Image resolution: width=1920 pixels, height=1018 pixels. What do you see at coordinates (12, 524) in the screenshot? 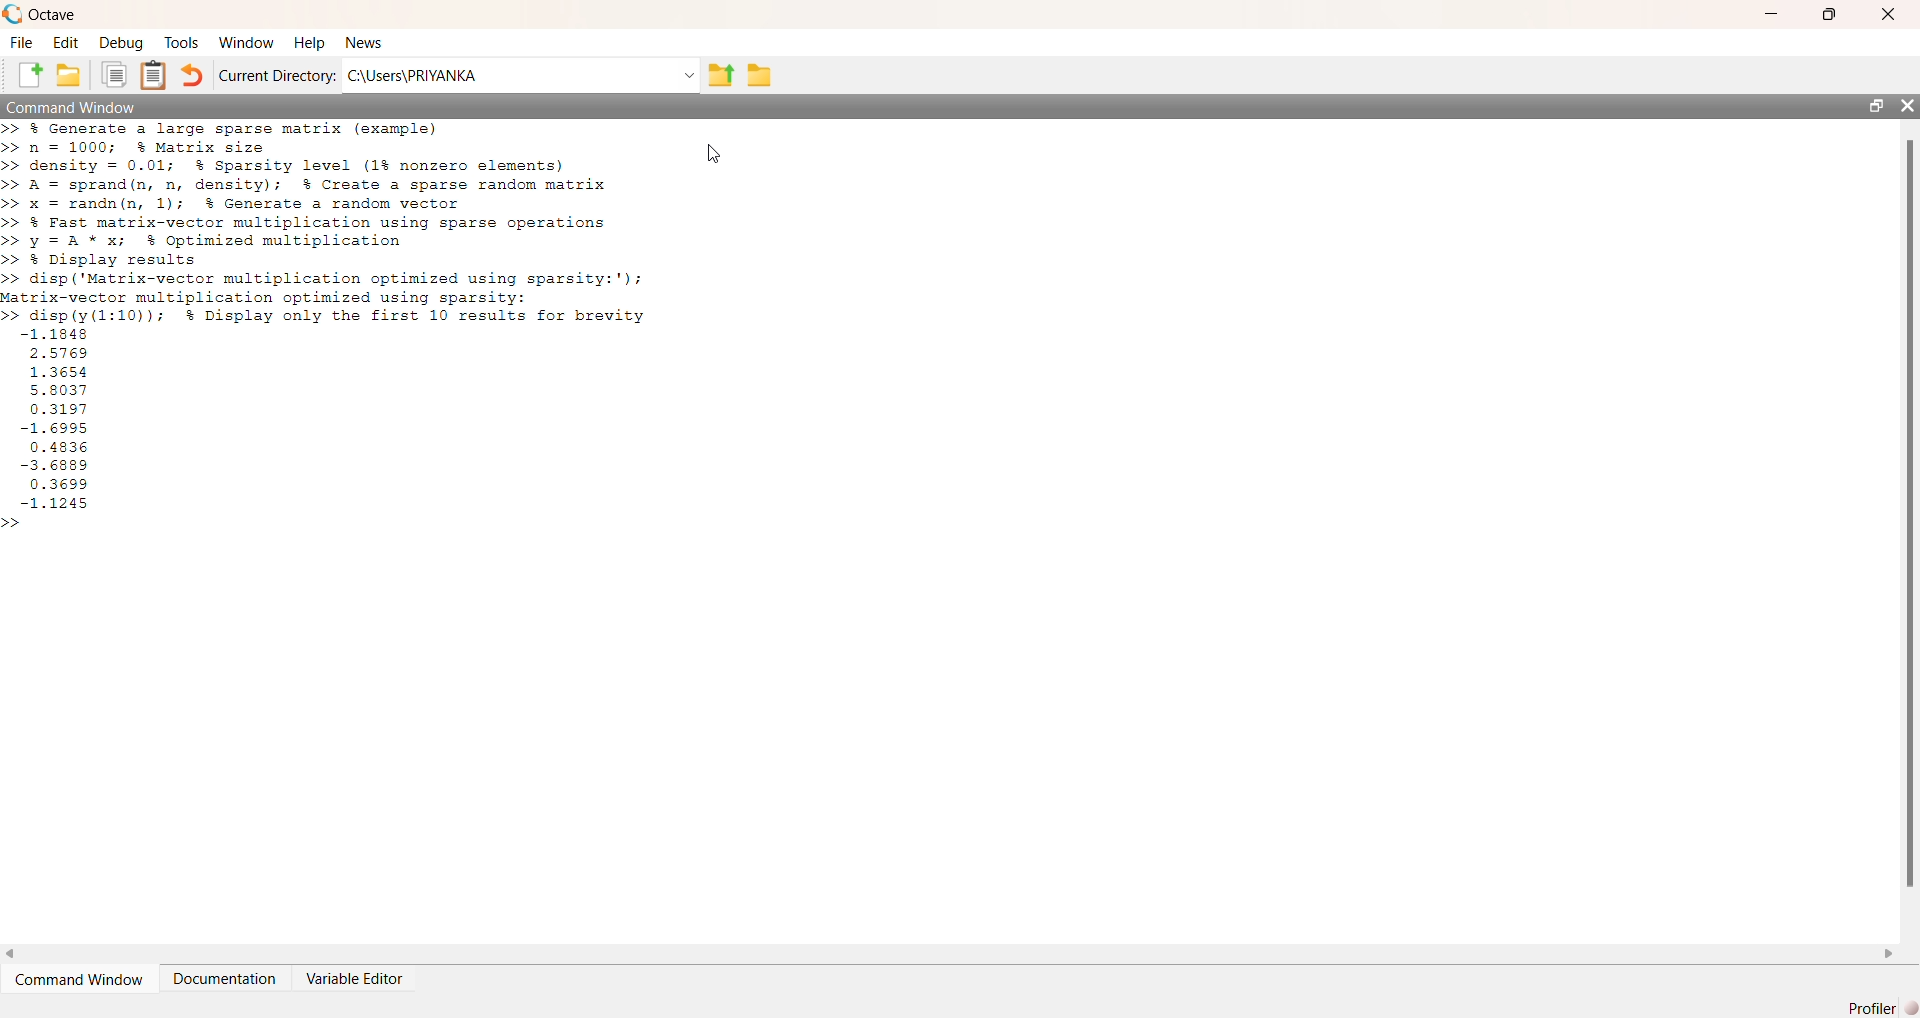
I see `prompt cursor` at bounding box center [12, 524].